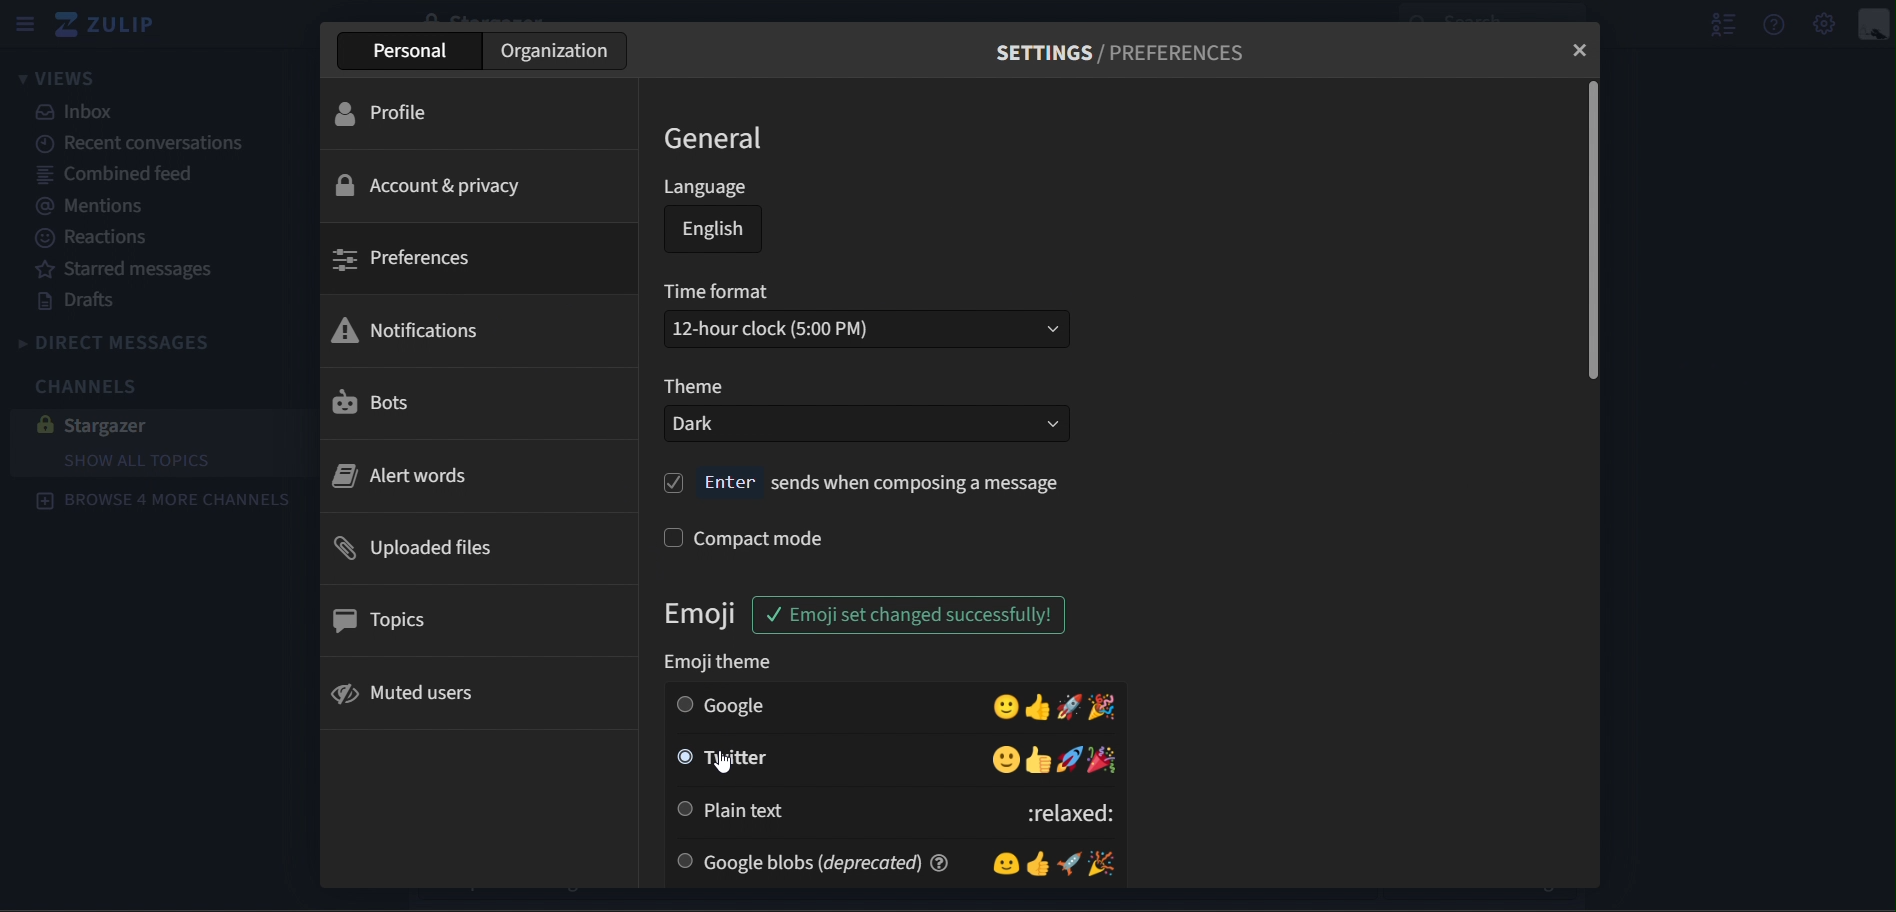 Image resolution: width=1896 pixels, height=912 pixels. Describe the element at coordinates (81, 301) in the screenshot. I see `drafts` at that location.